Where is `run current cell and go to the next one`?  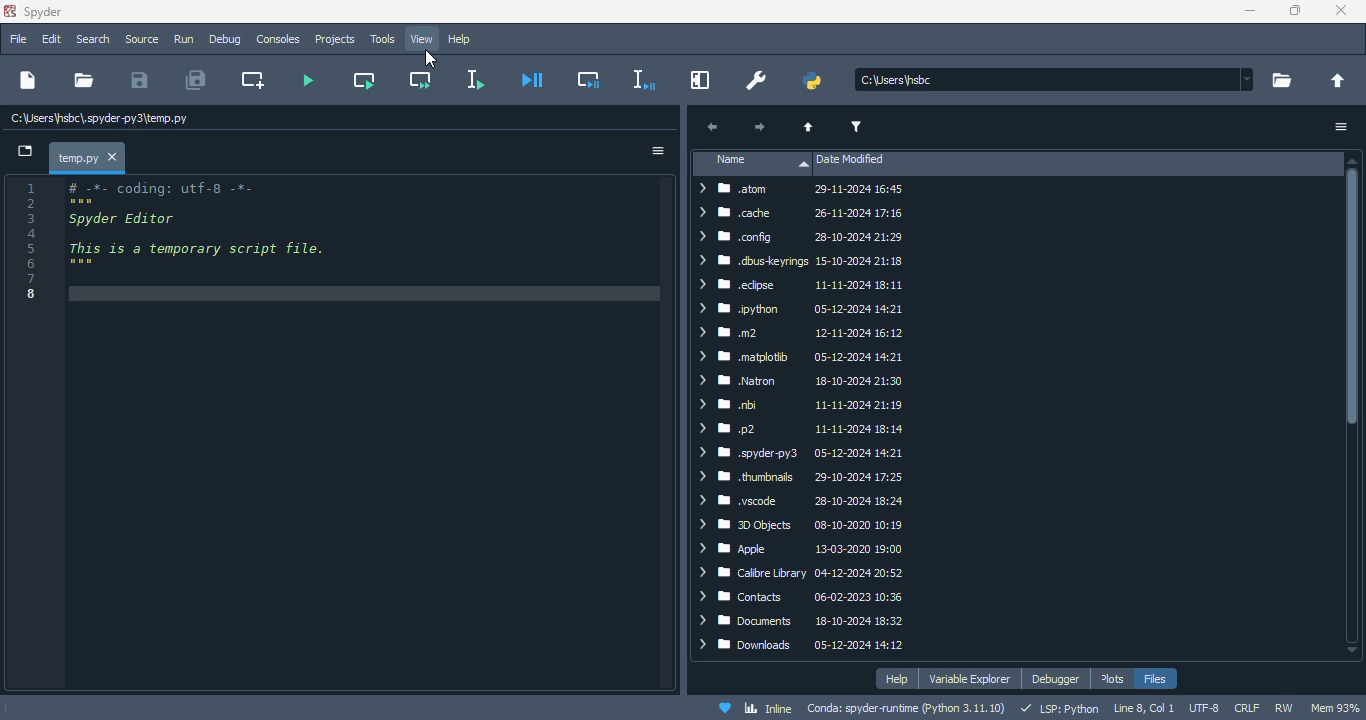 run current cell and go to the next one is located at coordinates (418, 79).